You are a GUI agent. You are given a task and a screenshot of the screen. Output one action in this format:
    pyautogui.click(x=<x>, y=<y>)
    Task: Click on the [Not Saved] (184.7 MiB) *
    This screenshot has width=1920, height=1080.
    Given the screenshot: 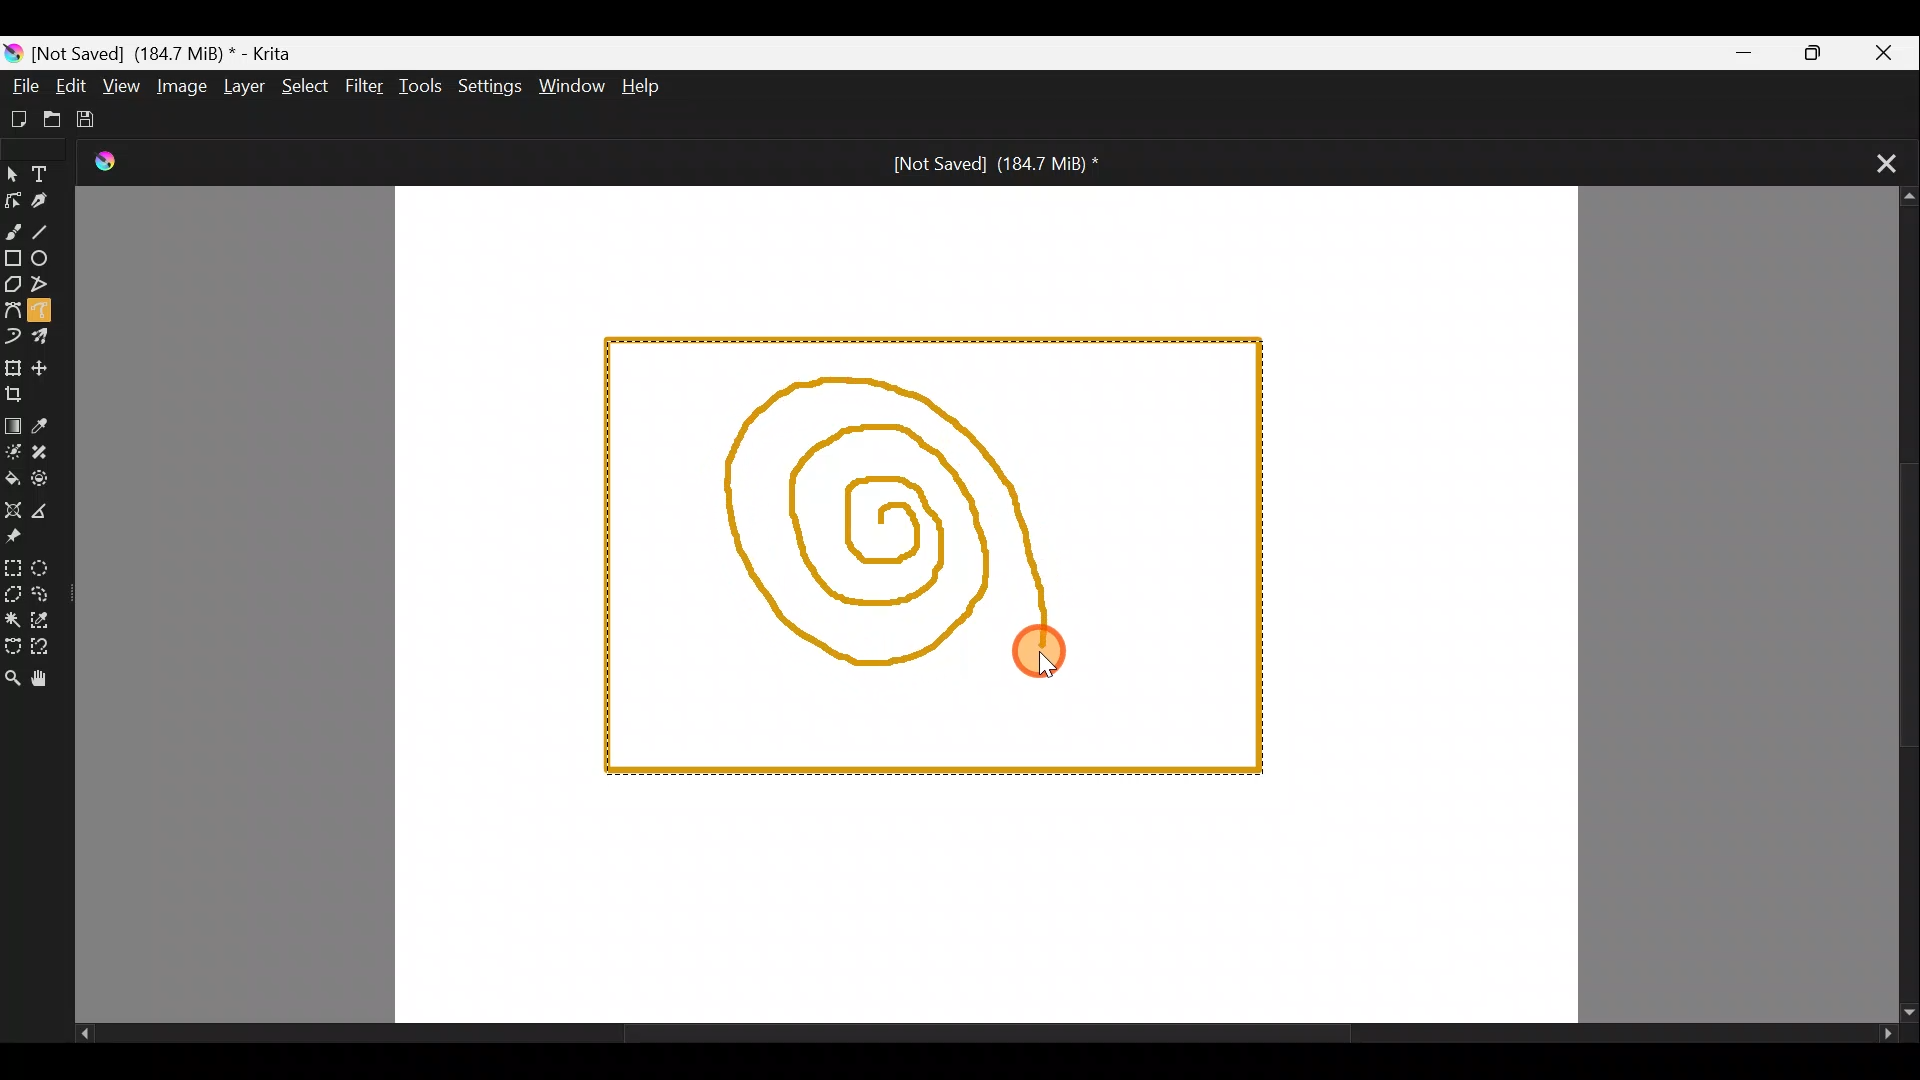 What is the action you would take?
    pyautogui.click(x=1001, y=164)
    